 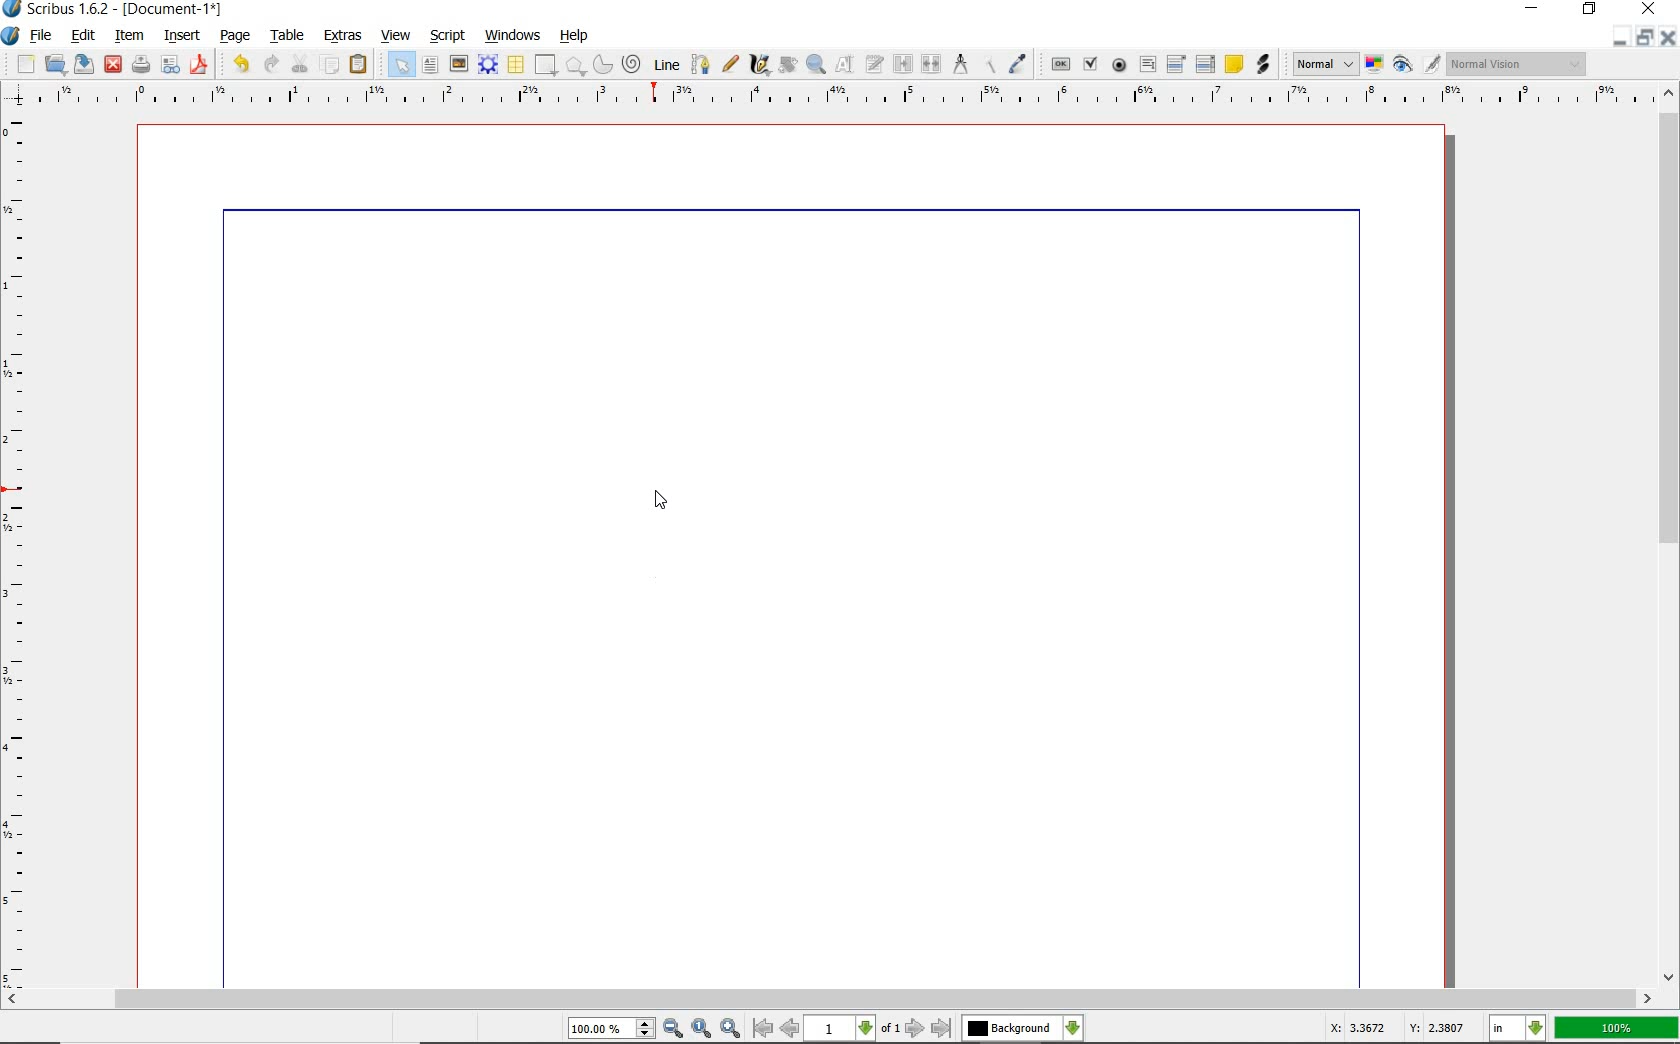 What do you see at coordinates (702, 1028) in the screenshot?
I see `Zoom to 100%` at bounding box center [702, 1028].